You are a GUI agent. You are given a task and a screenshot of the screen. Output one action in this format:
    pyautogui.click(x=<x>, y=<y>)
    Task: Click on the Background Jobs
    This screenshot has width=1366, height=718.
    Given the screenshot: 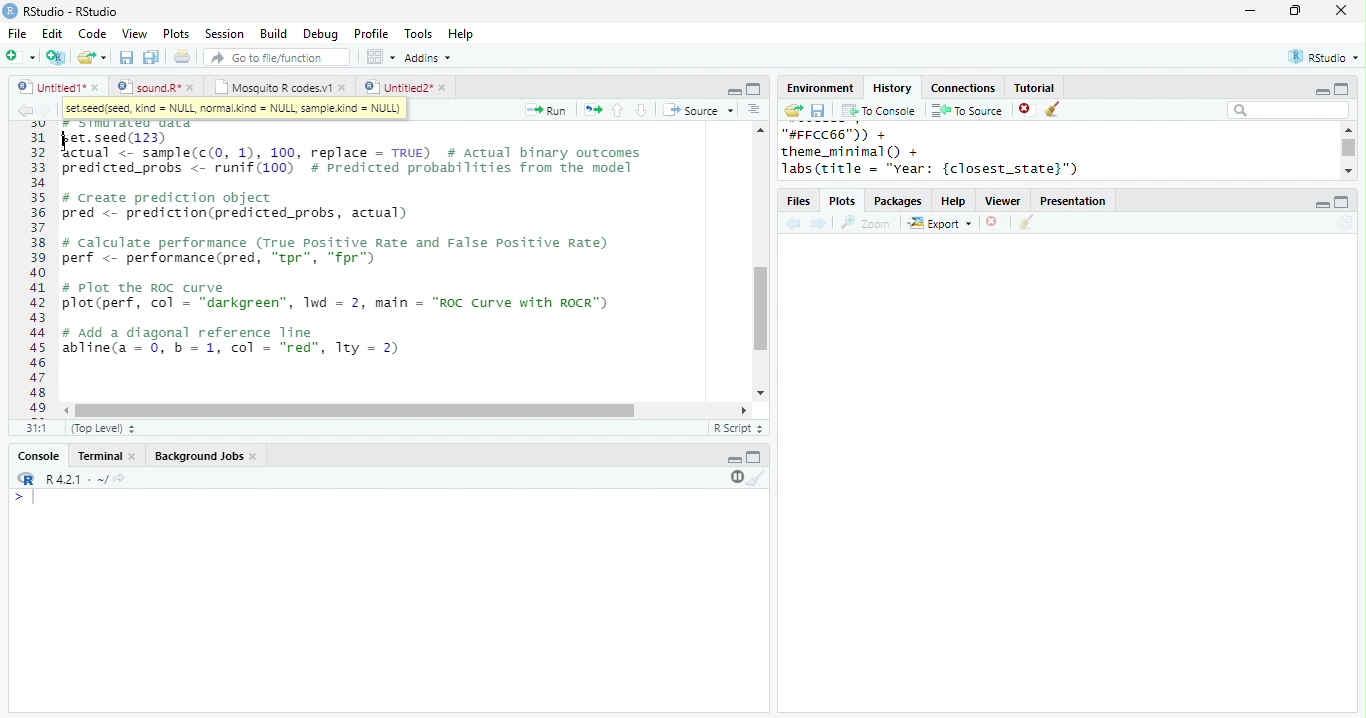 What is the action you would take?
    pyautogui.click(x=198, y=456)
    